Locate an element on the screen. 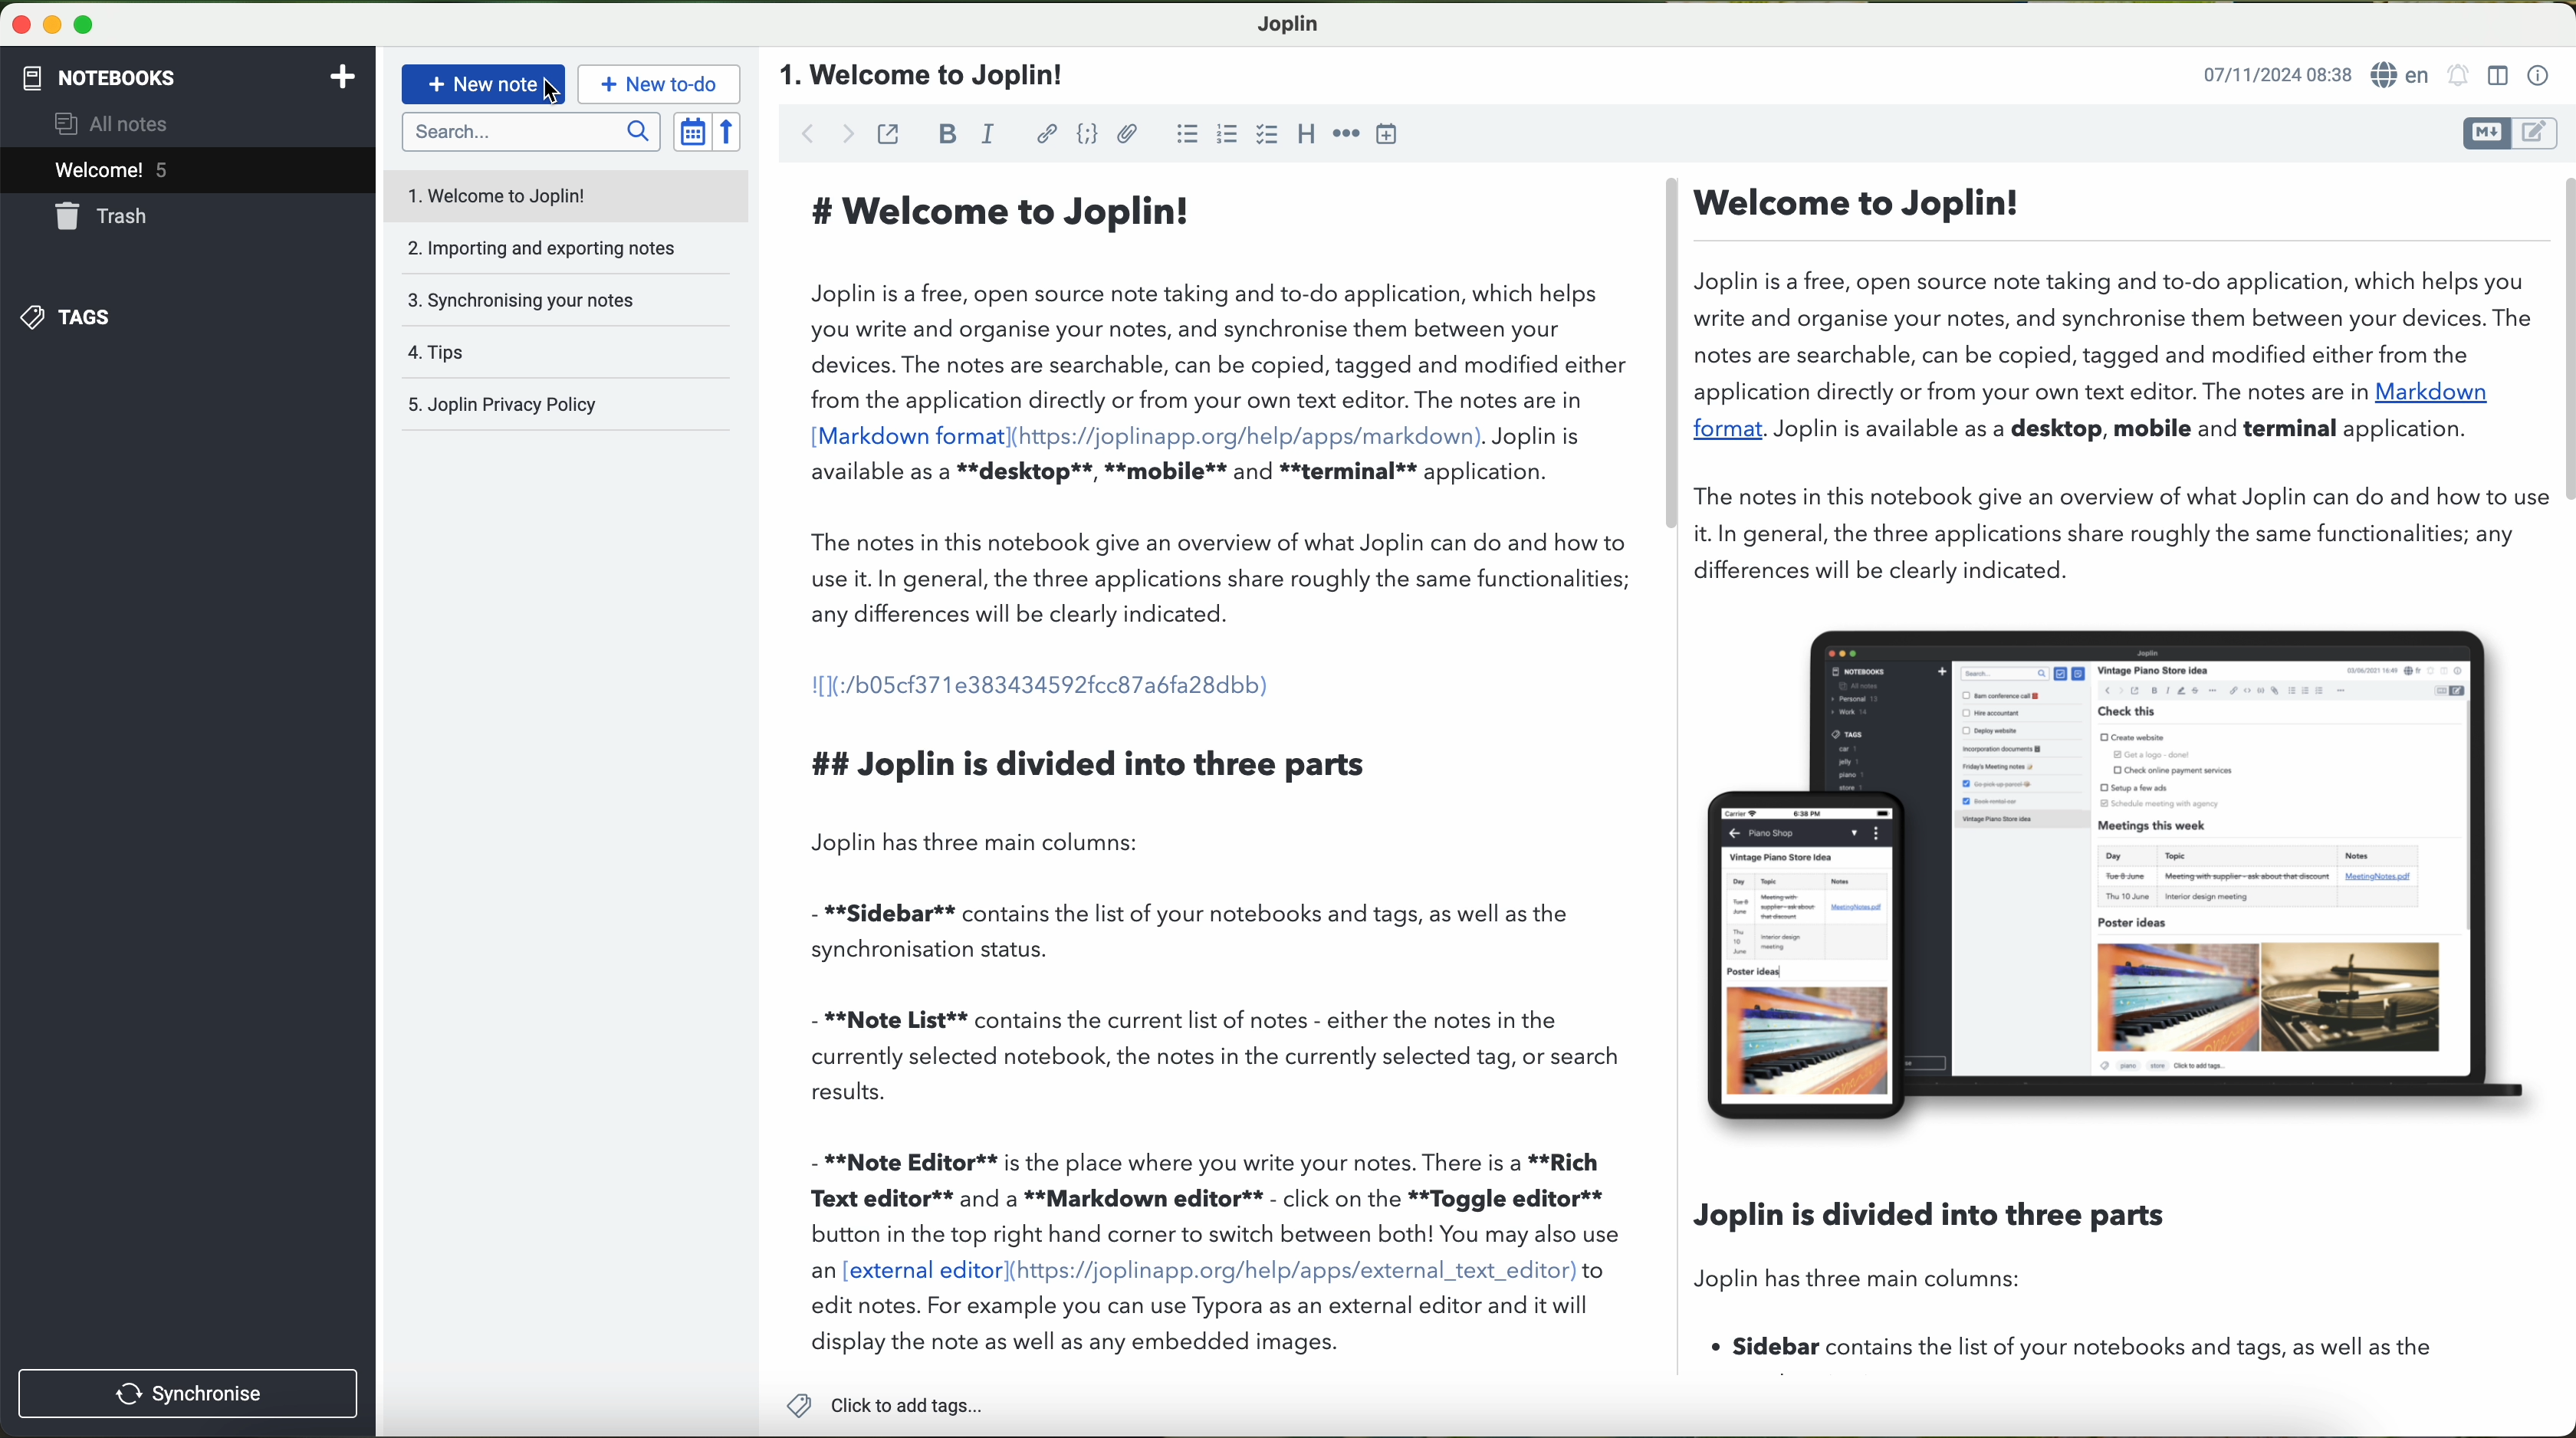 The width and height of the screenshot is (2576, 1438). tags is located at coordinates (67, 318).